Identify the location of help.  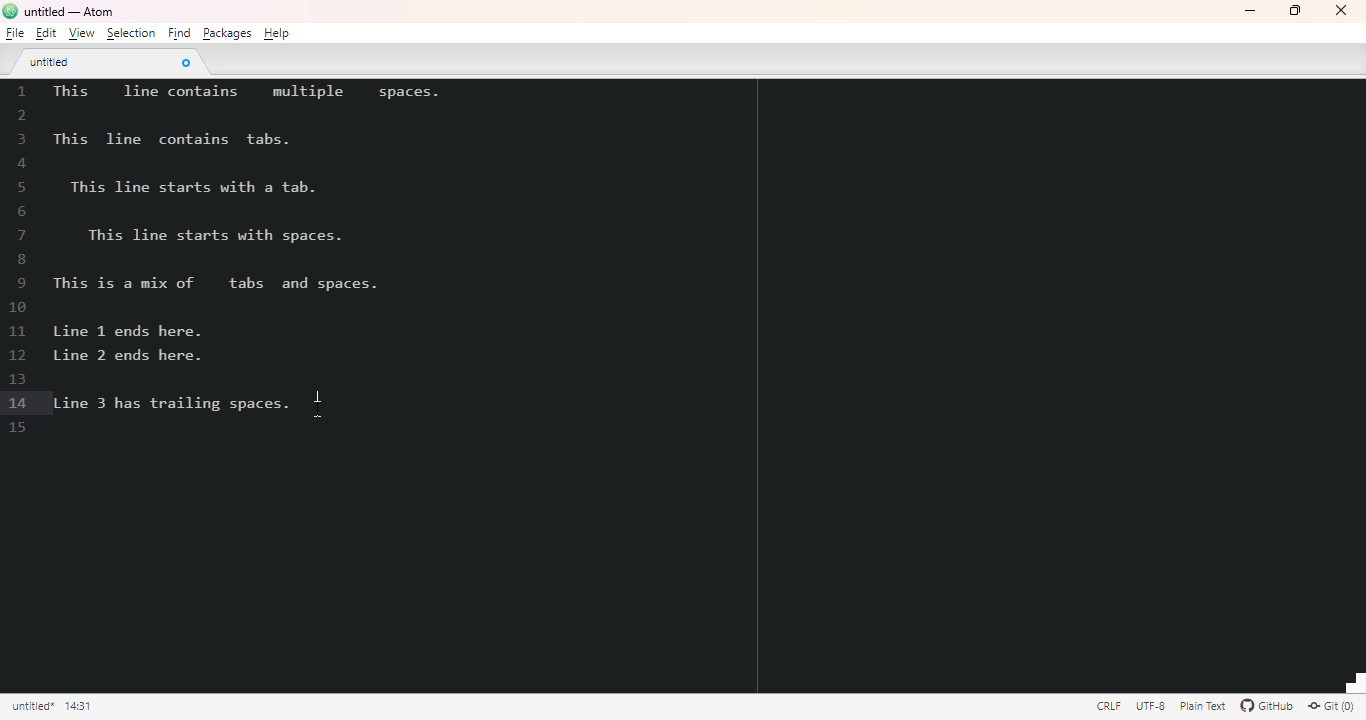
(277, 33).